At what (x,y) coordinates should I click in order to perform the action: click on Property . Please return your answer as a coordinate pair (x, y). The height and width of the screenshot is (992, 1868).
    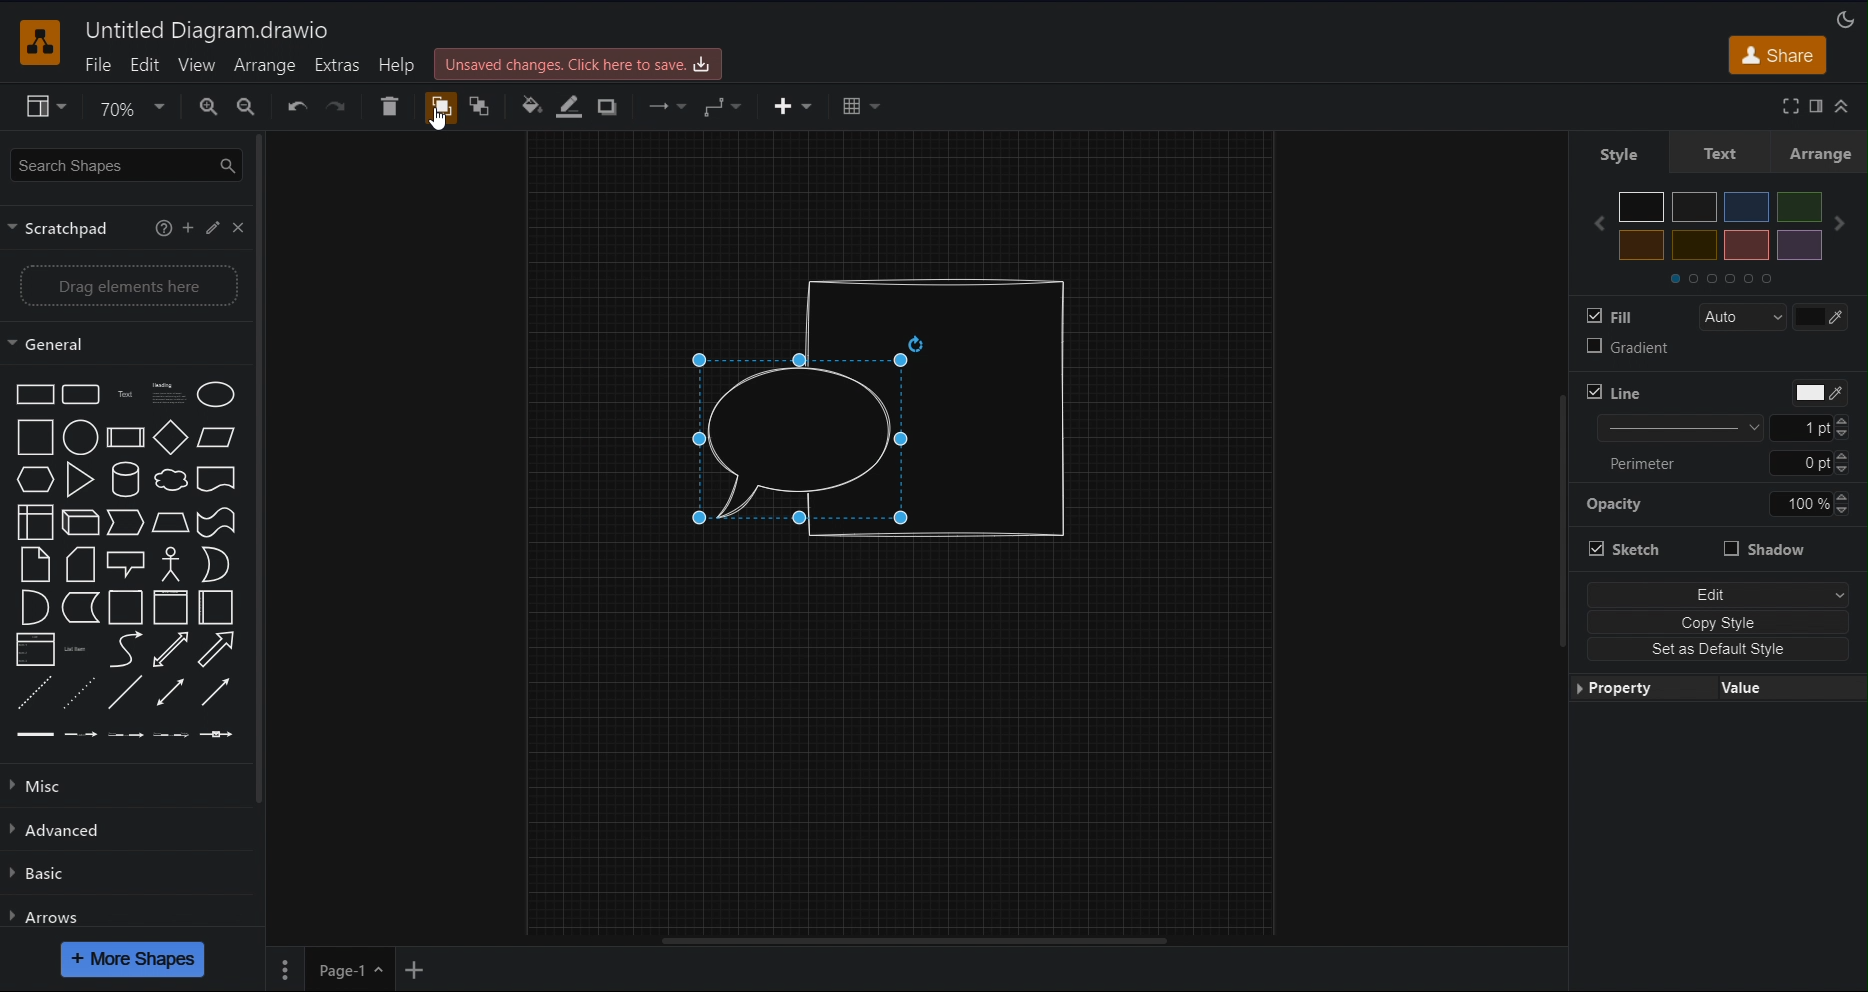
    Looking at the image, I should click on (1644, 688).